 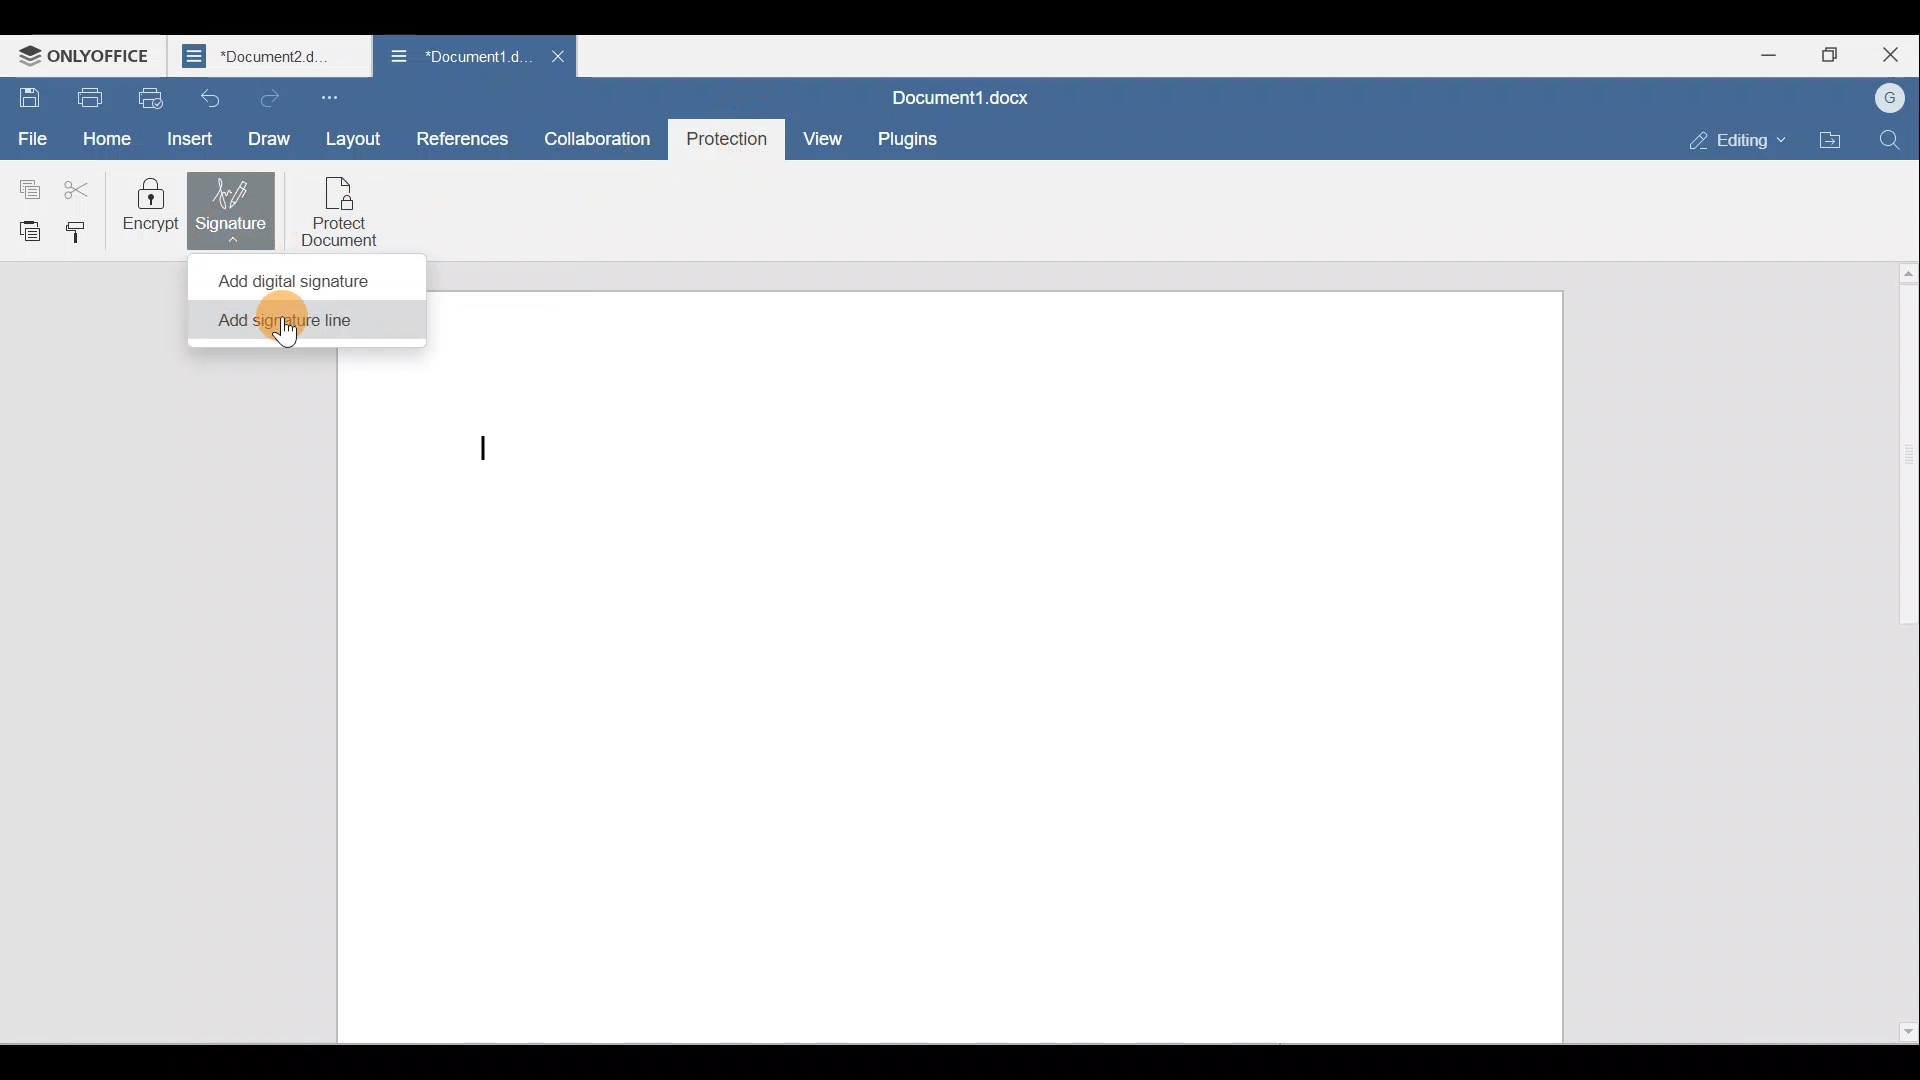 I want to click on Add signature line, so click(x=299, y=325).